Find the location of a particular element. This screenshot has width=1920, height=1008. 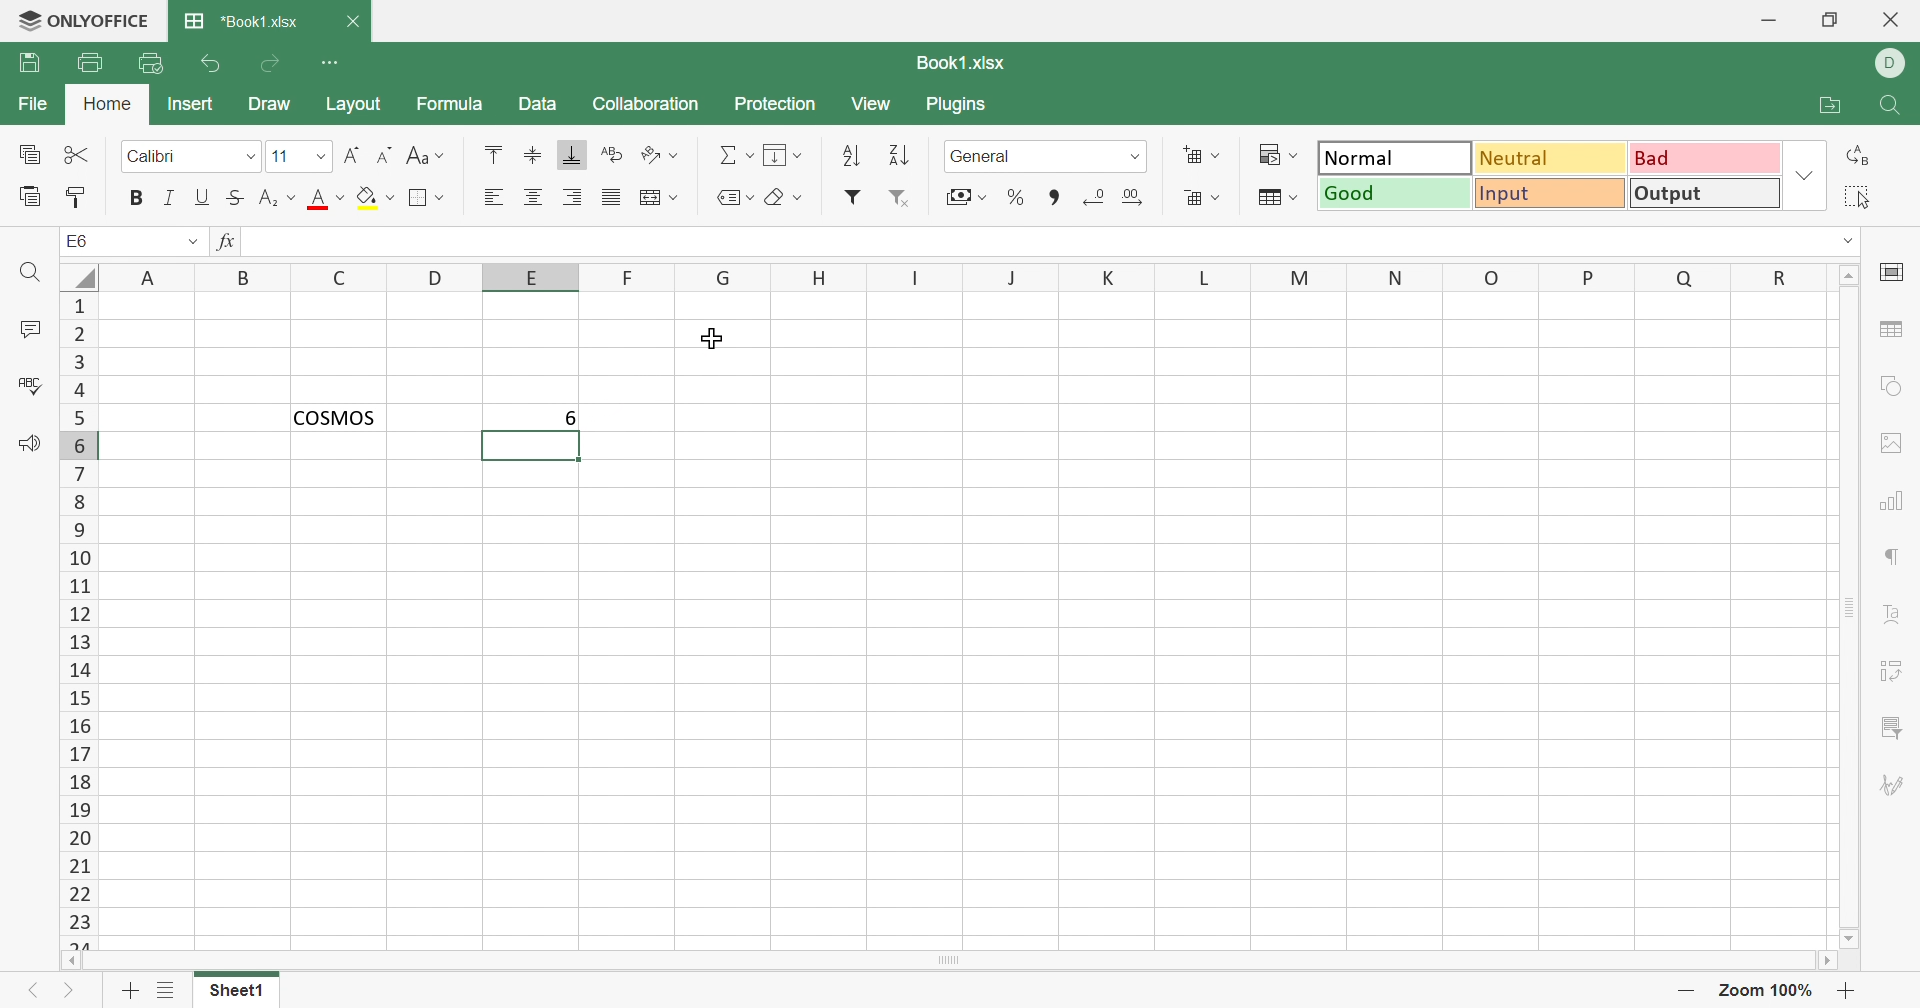

Add sheet is located at coordinates (130, 991).